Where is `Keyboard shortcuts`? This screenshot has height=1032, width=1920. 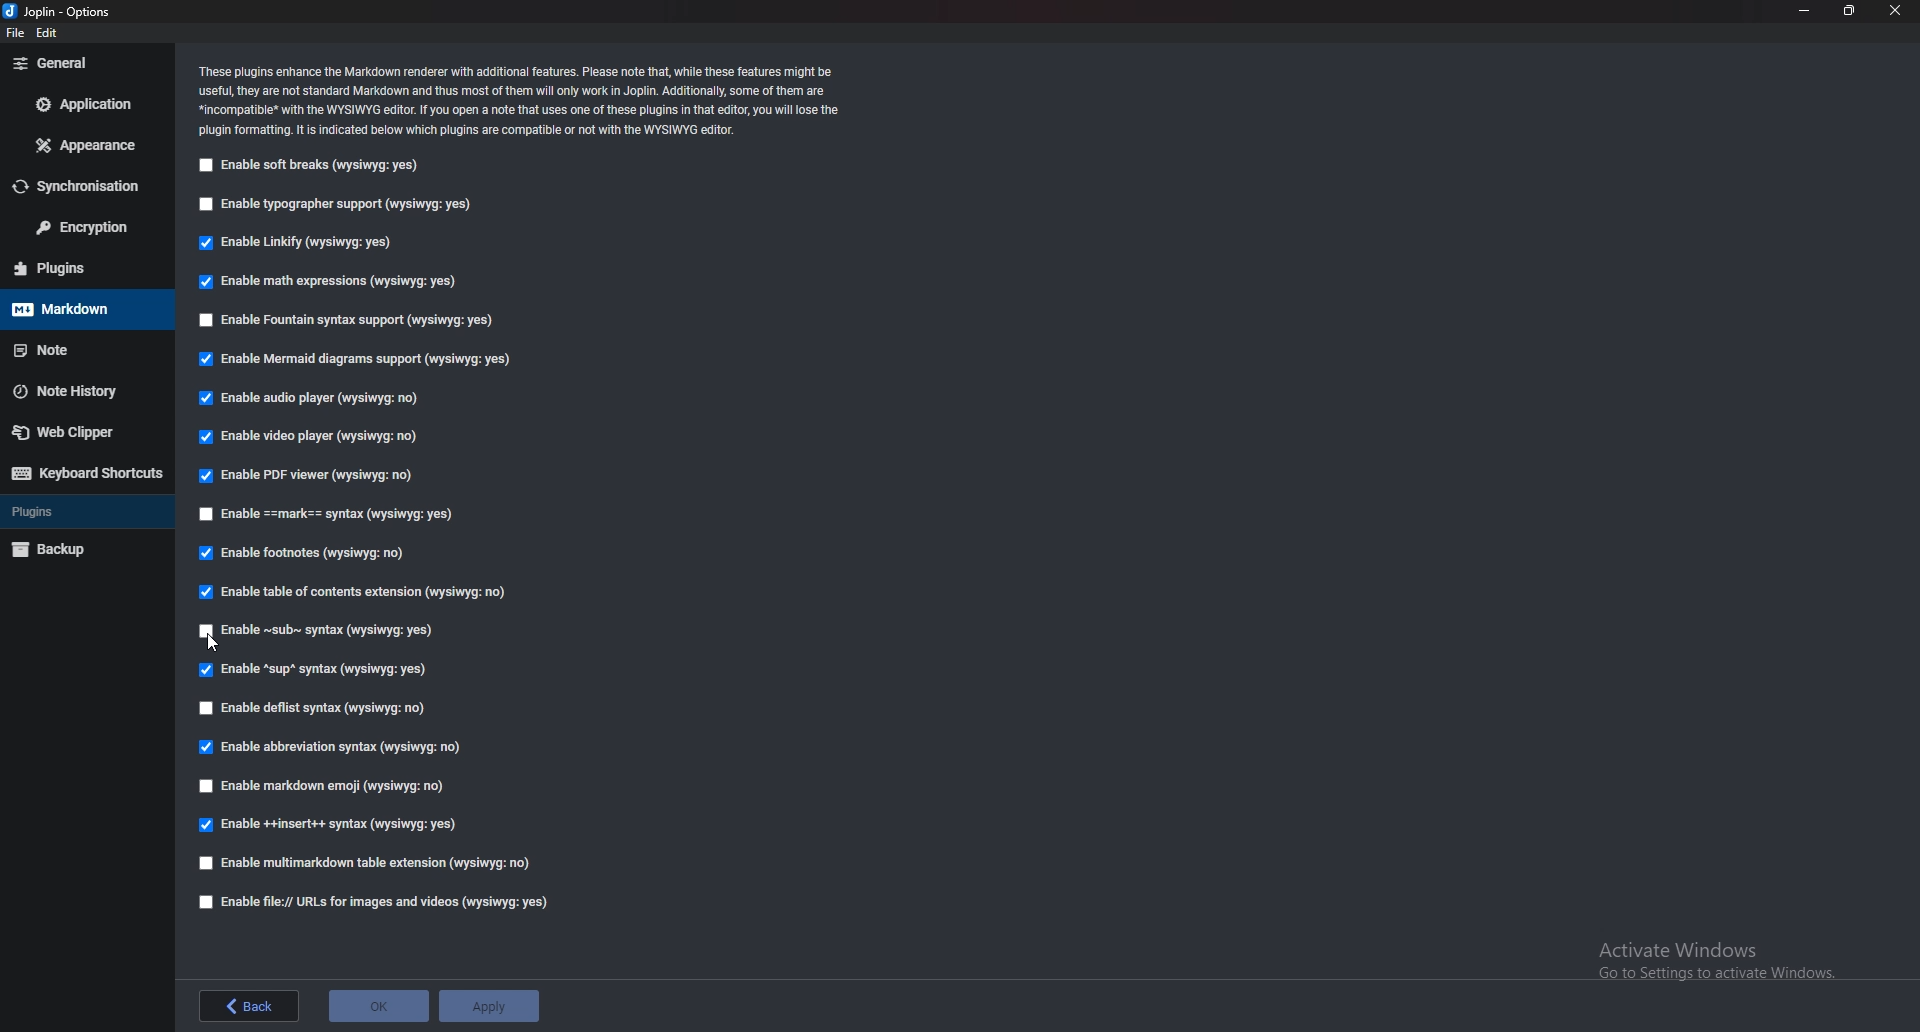
Keyboard shortcuts is located at coordinates (87, 475).